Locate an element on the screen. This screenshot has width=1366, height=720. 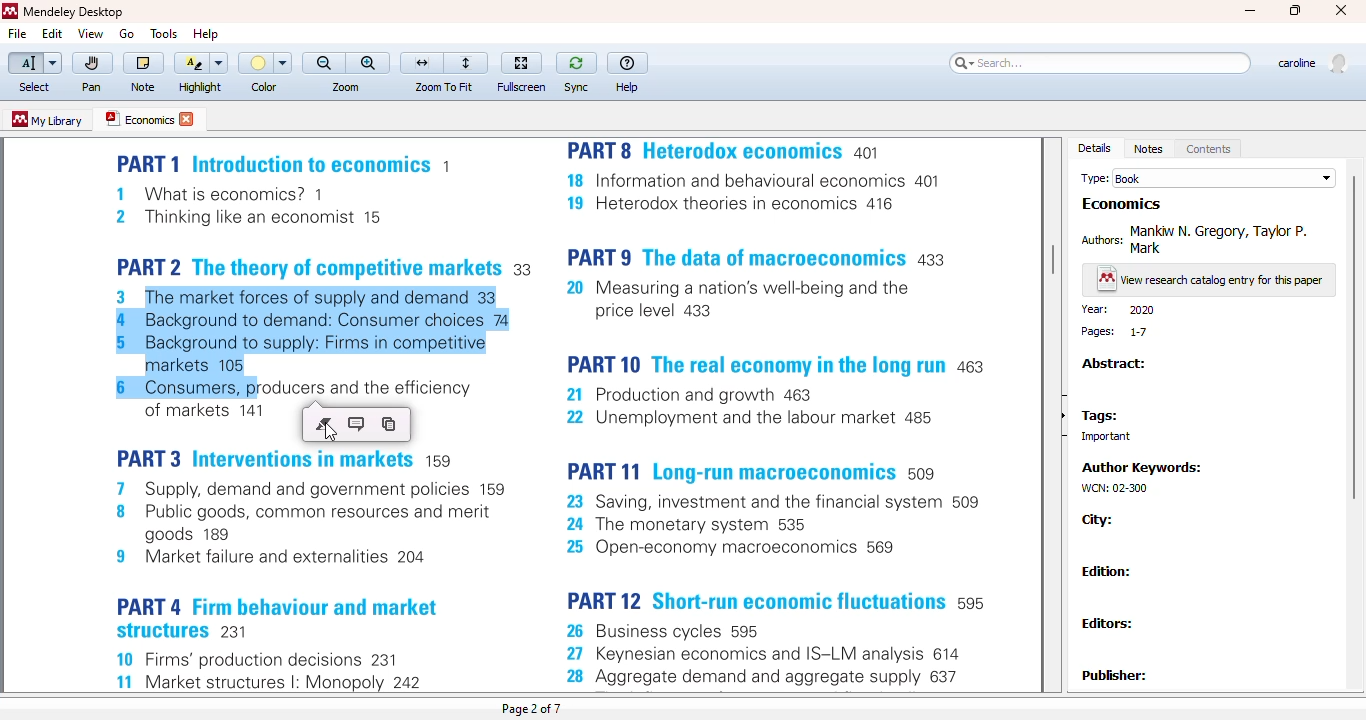
fit to width is located at coordinates (422, 63).